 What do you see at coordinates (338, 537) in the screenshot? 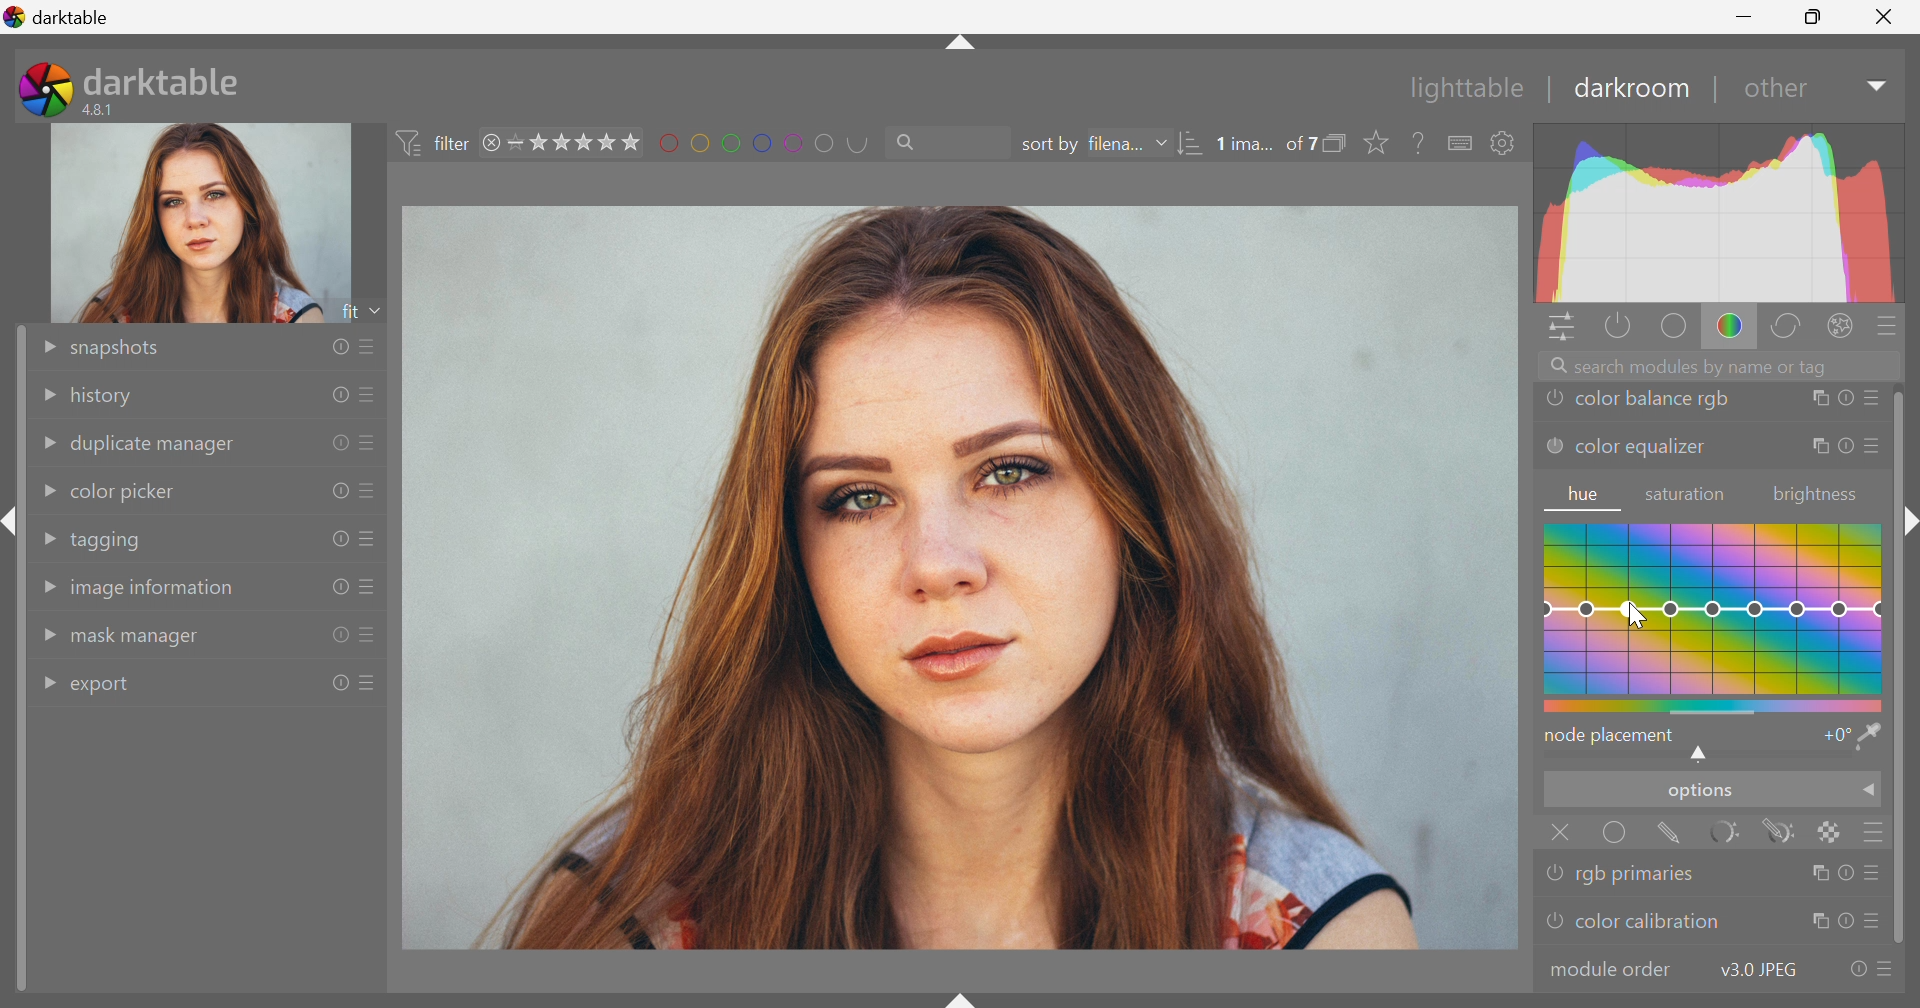
I see `reset` at bounding box center [338, 537].